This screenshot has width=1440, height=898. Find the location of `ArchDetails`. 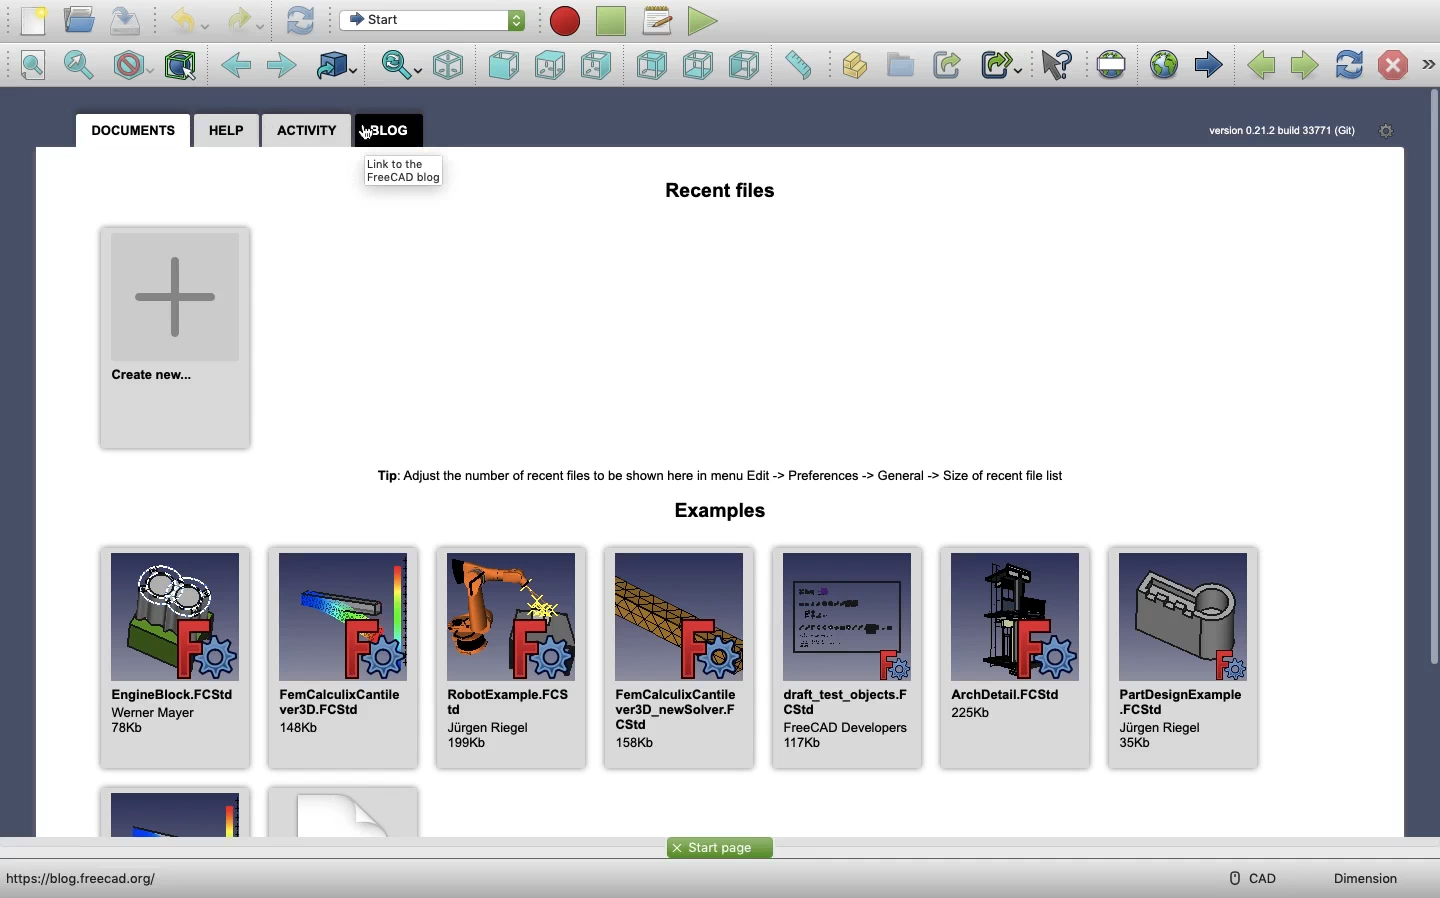

ArchDetails is located at coordinates (1016, 656).